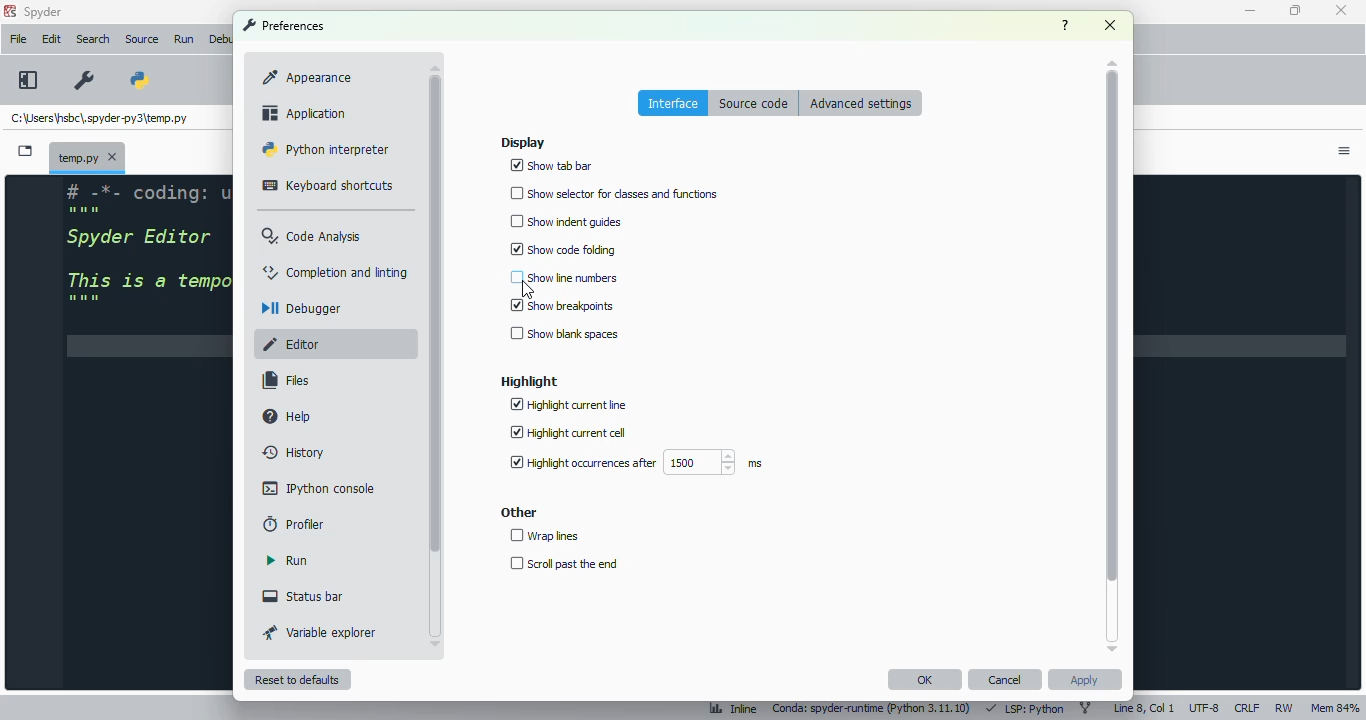  Describe the element at coordinates (1086, 708) in the screenshot. I see `git branch` at that location.